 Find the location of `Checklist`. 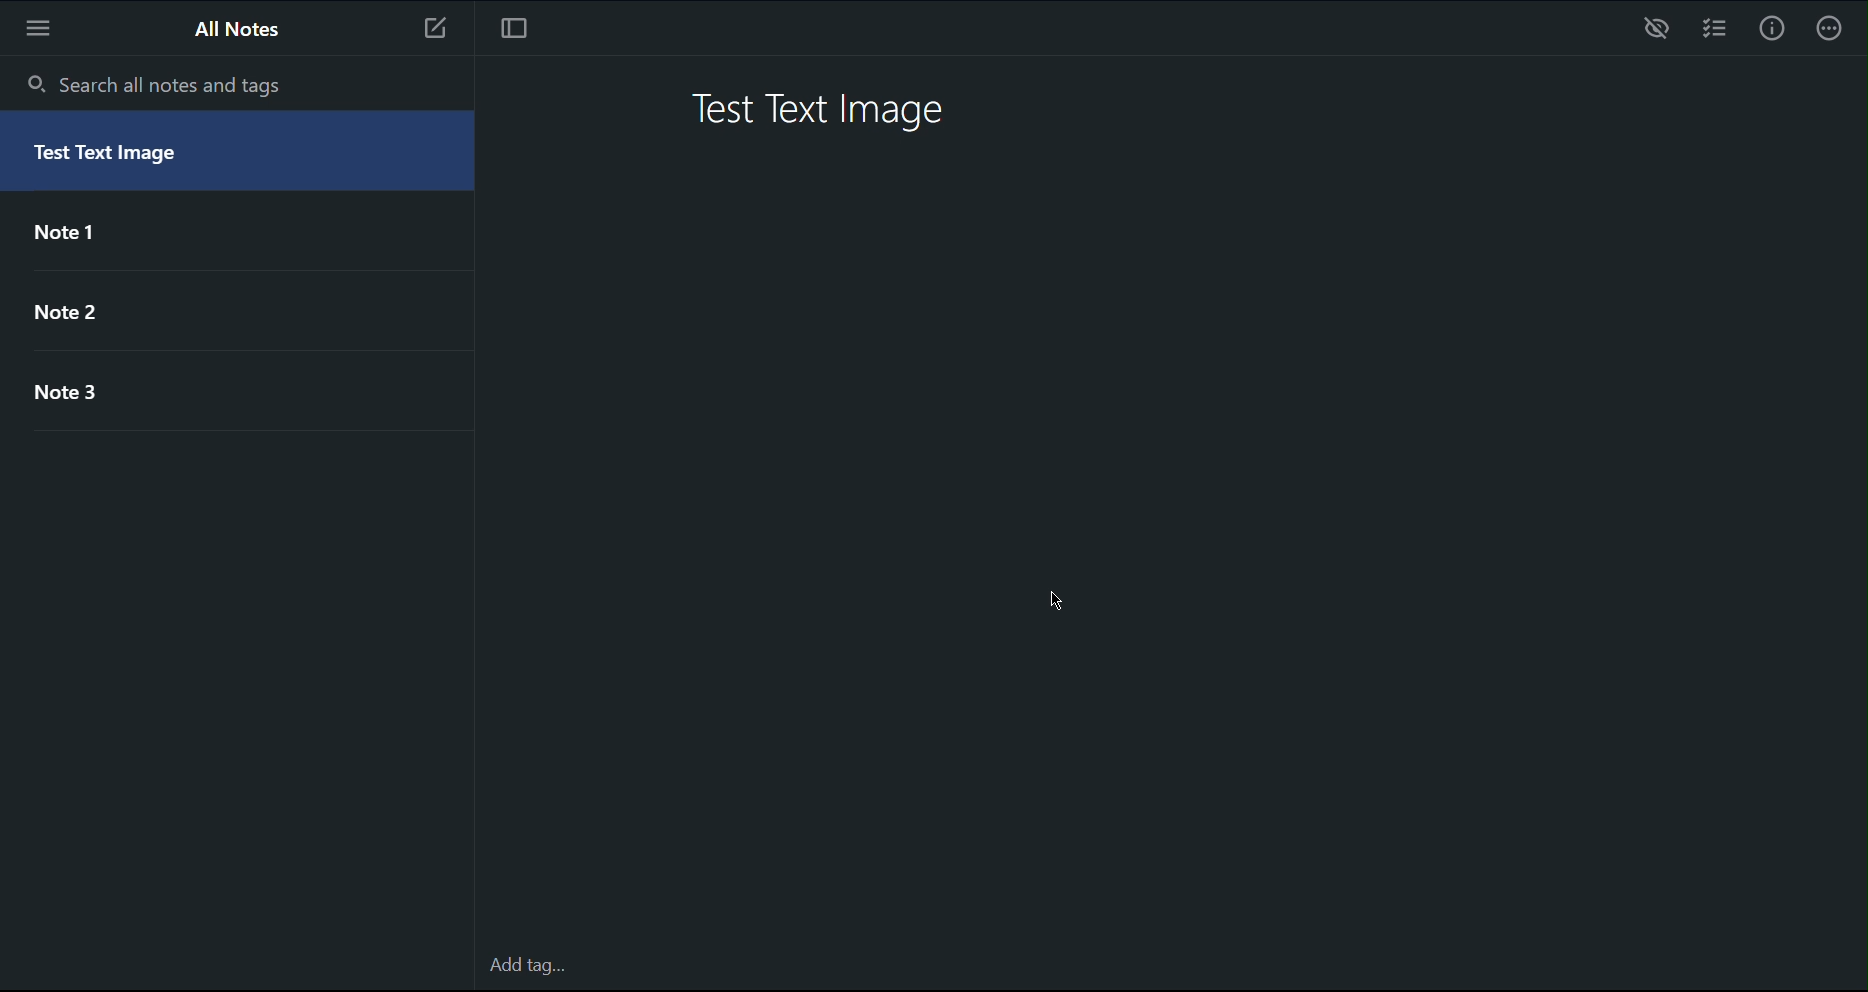

Checklist is located at coordinates (1720, 30).